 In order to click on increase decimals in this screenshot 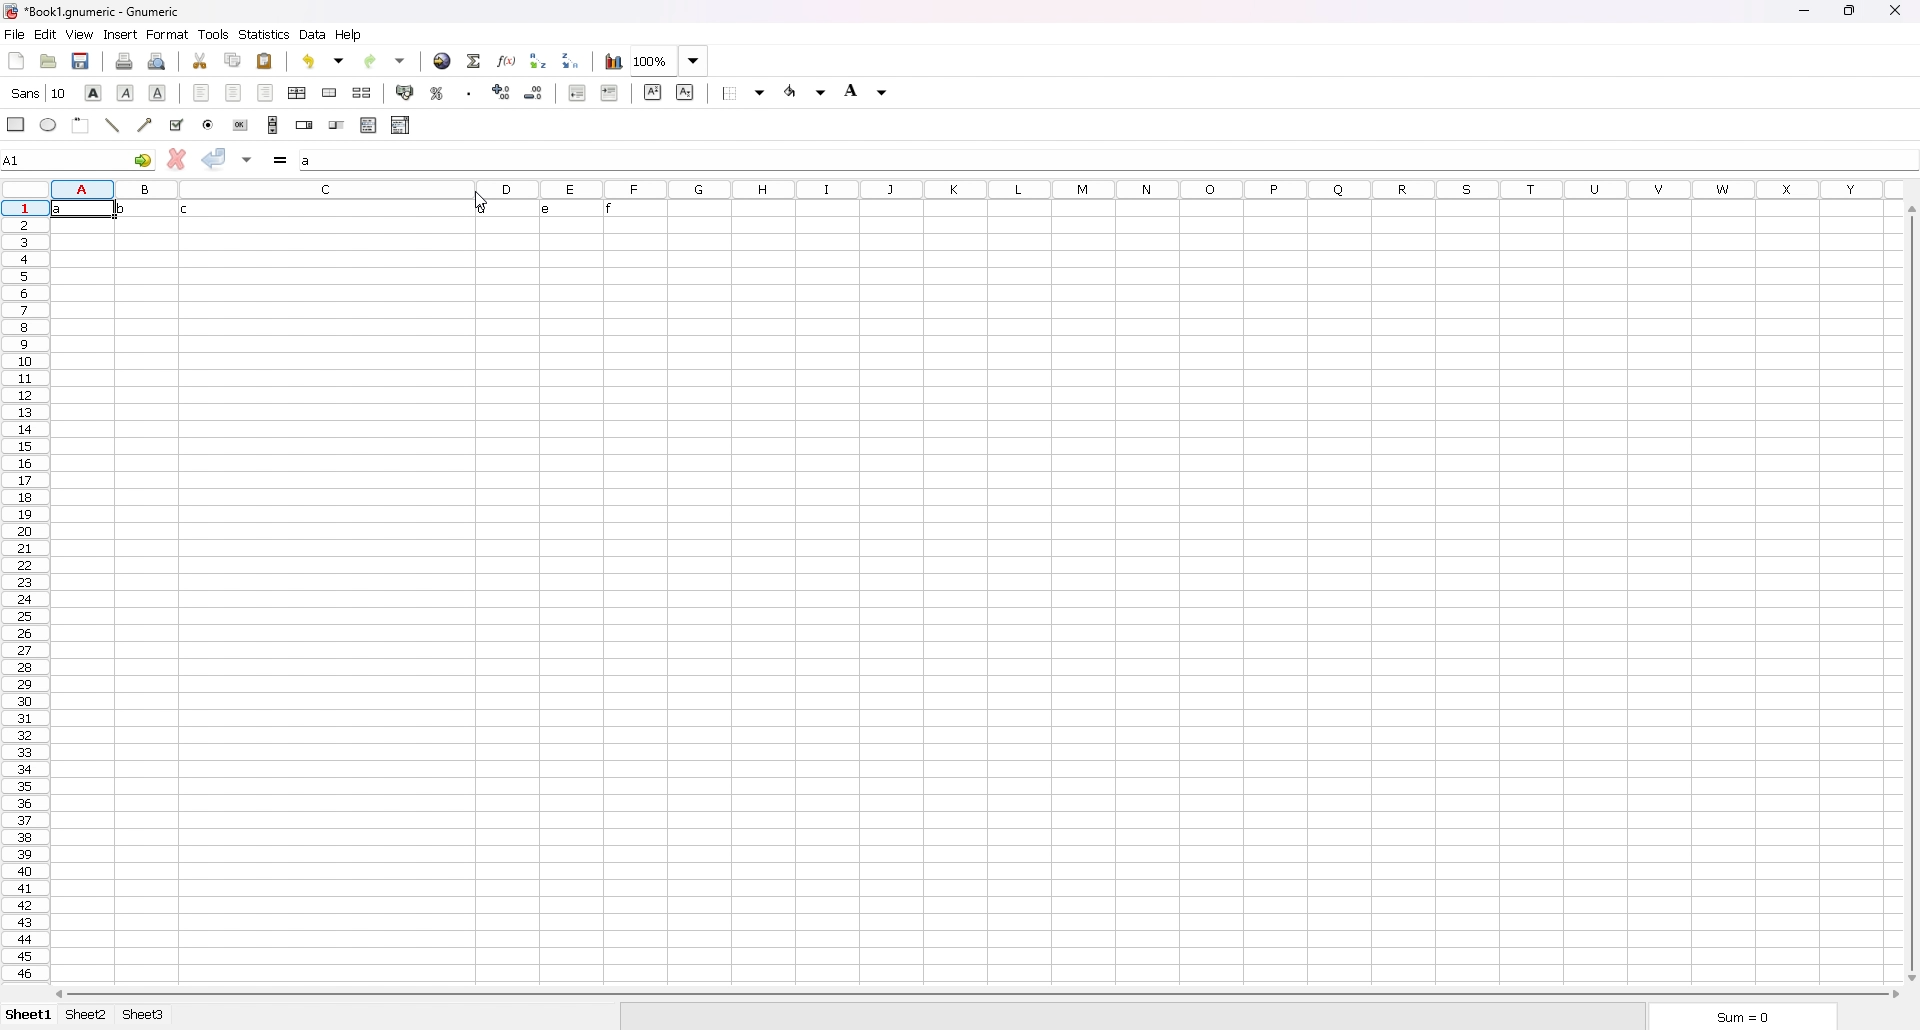, I will do `click(503, 92)`.